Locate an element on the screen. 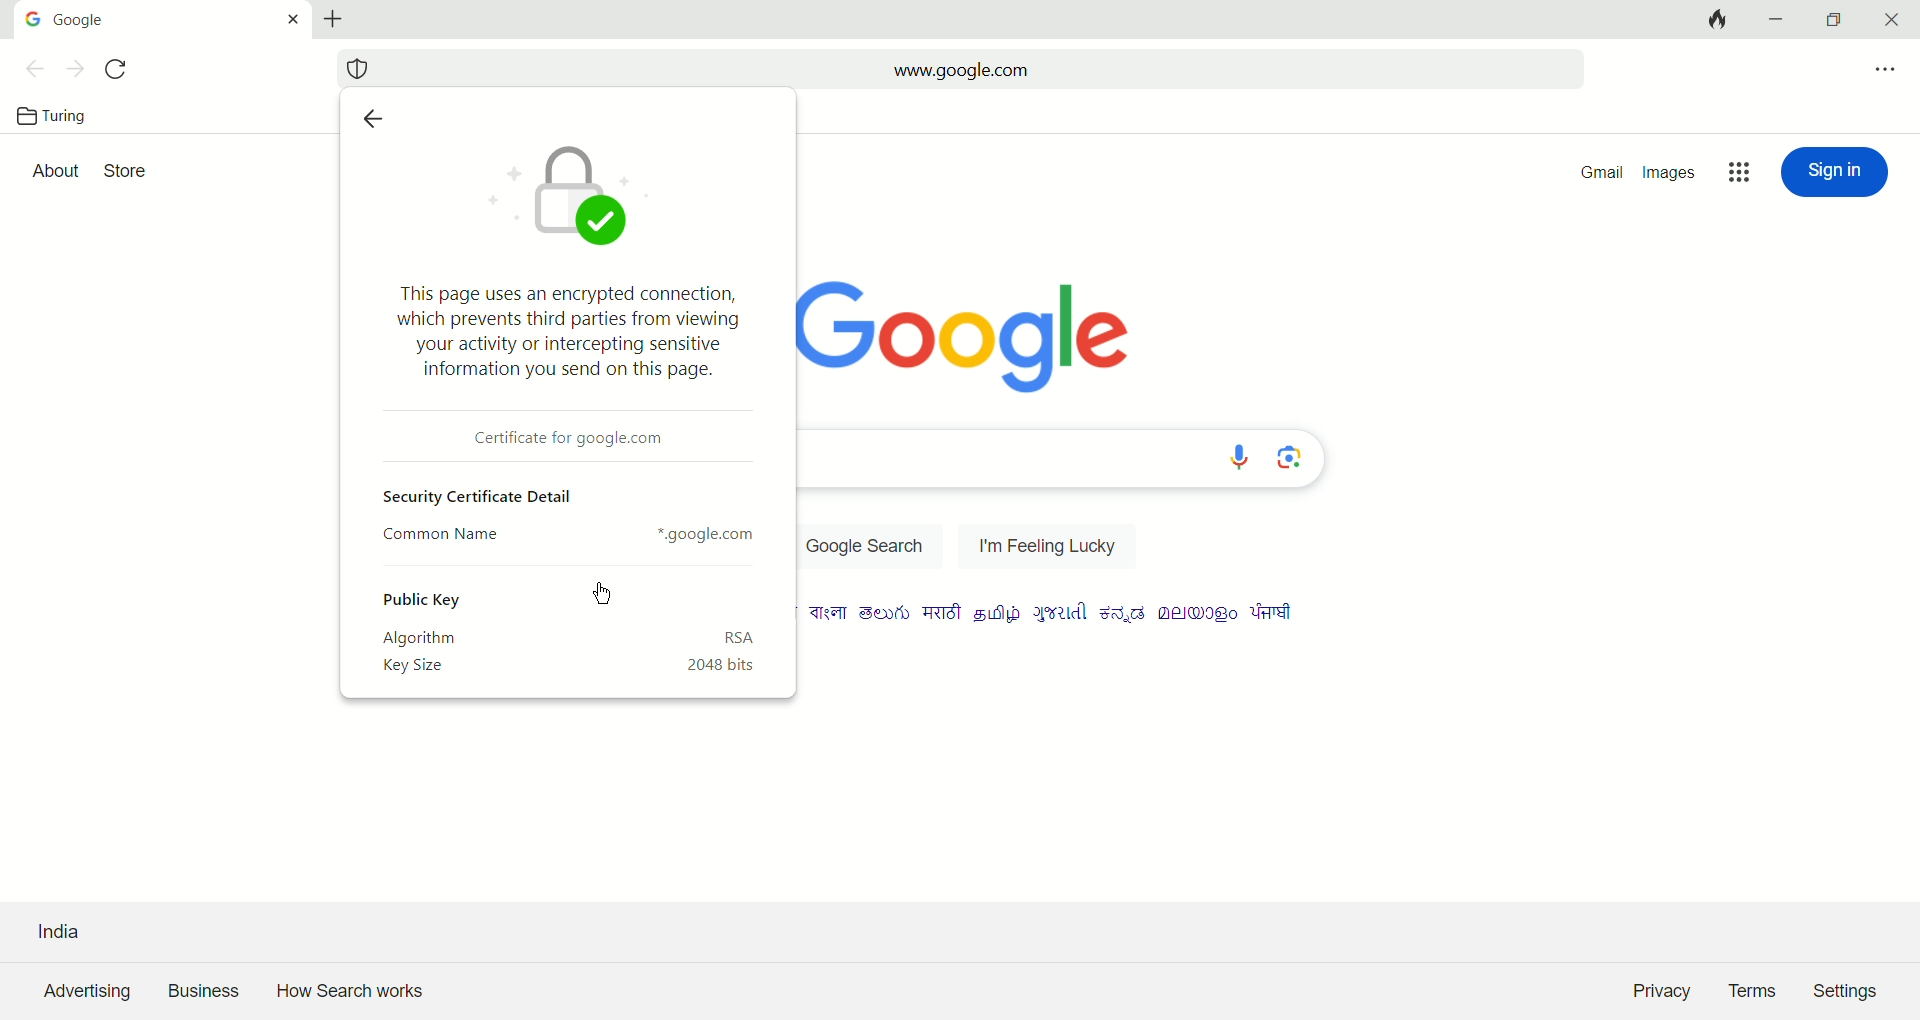  store is located at coordinates (129, 170).